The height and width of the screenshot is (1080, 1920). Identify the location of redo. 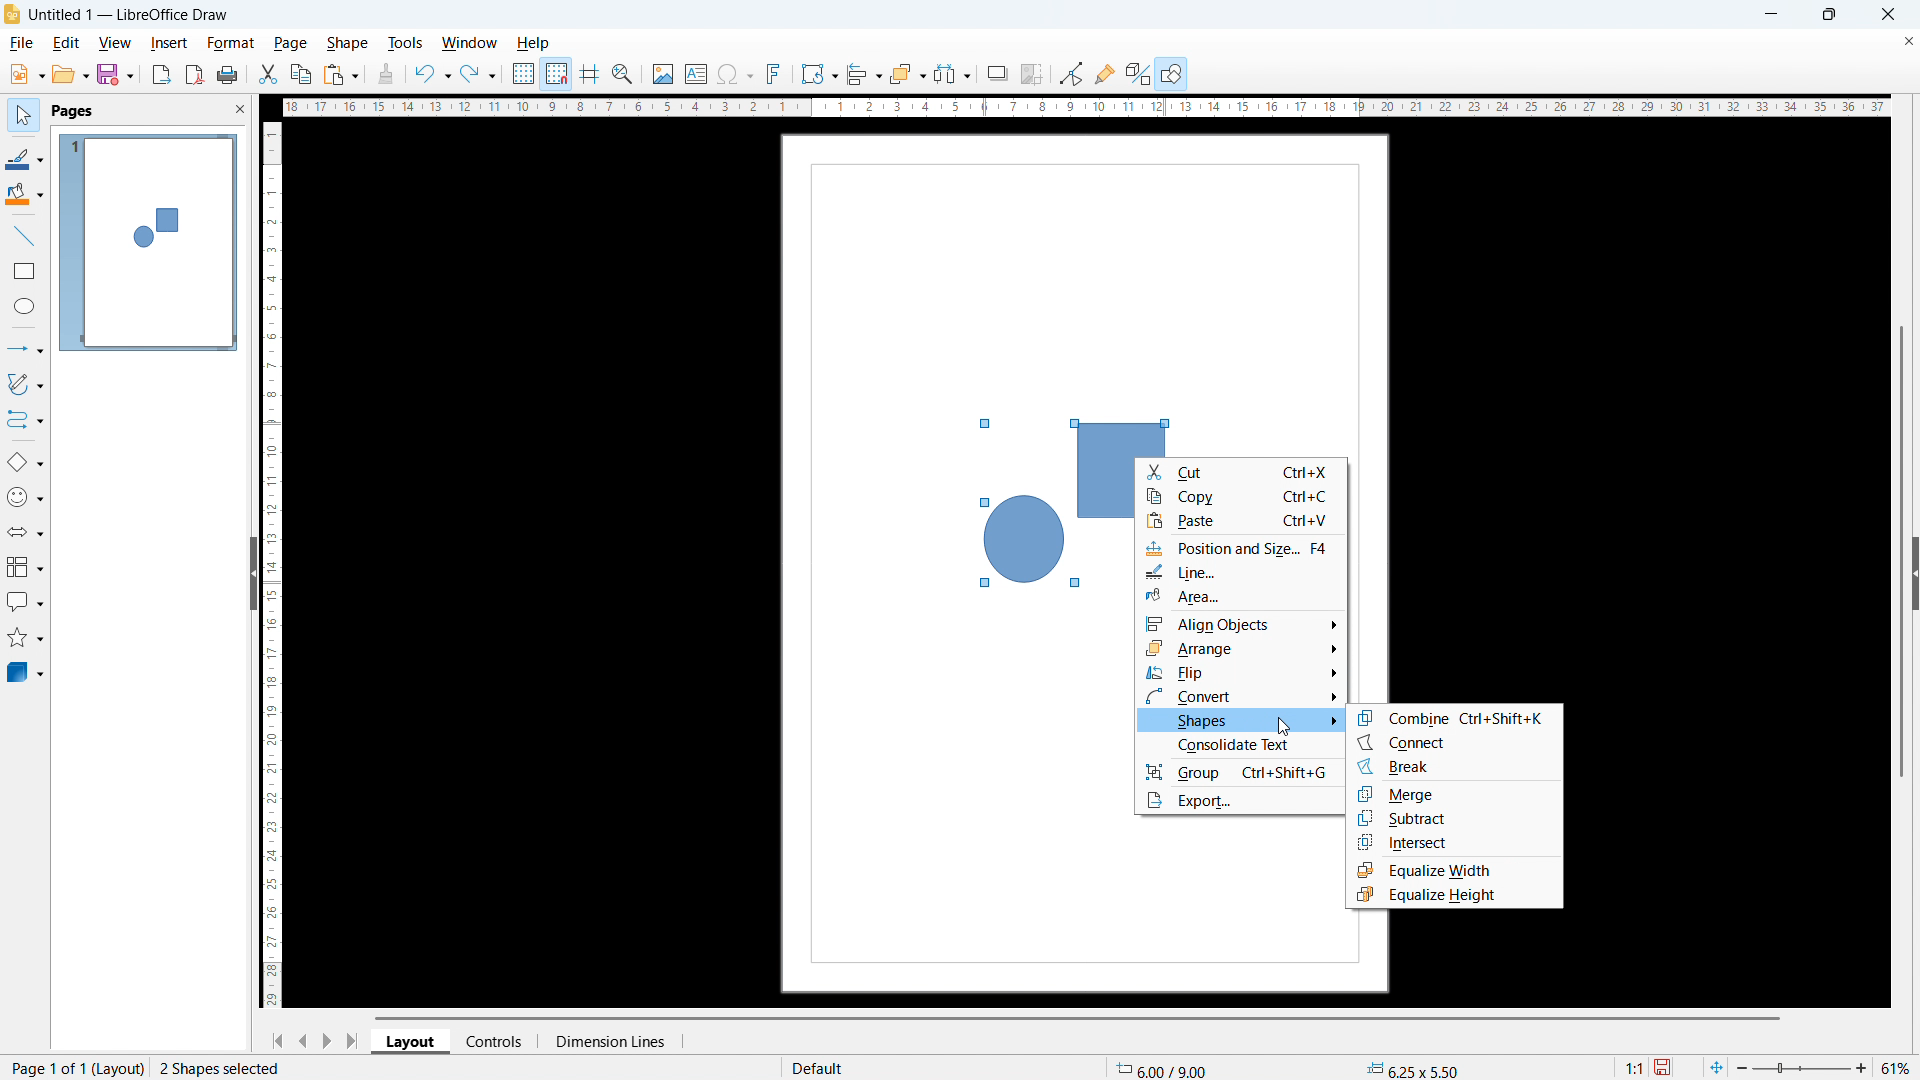
(480, 75).